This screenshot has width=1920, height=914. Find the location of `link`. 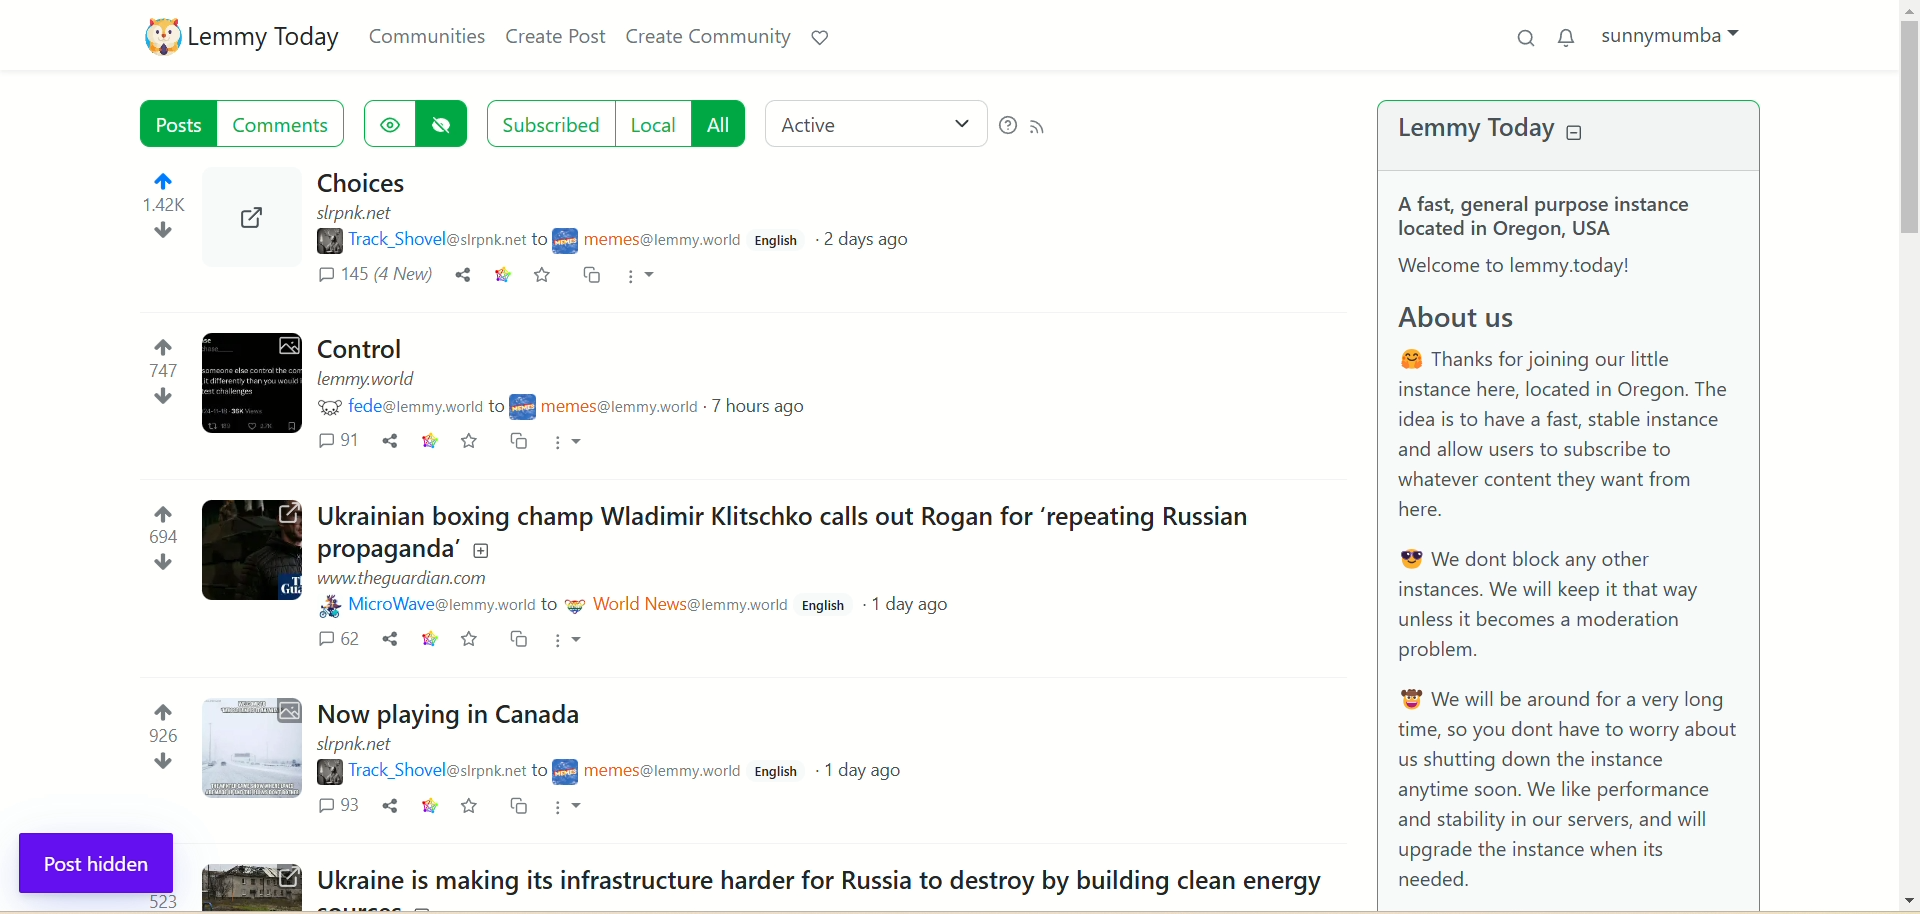

link is located at coordinates (501, 276).